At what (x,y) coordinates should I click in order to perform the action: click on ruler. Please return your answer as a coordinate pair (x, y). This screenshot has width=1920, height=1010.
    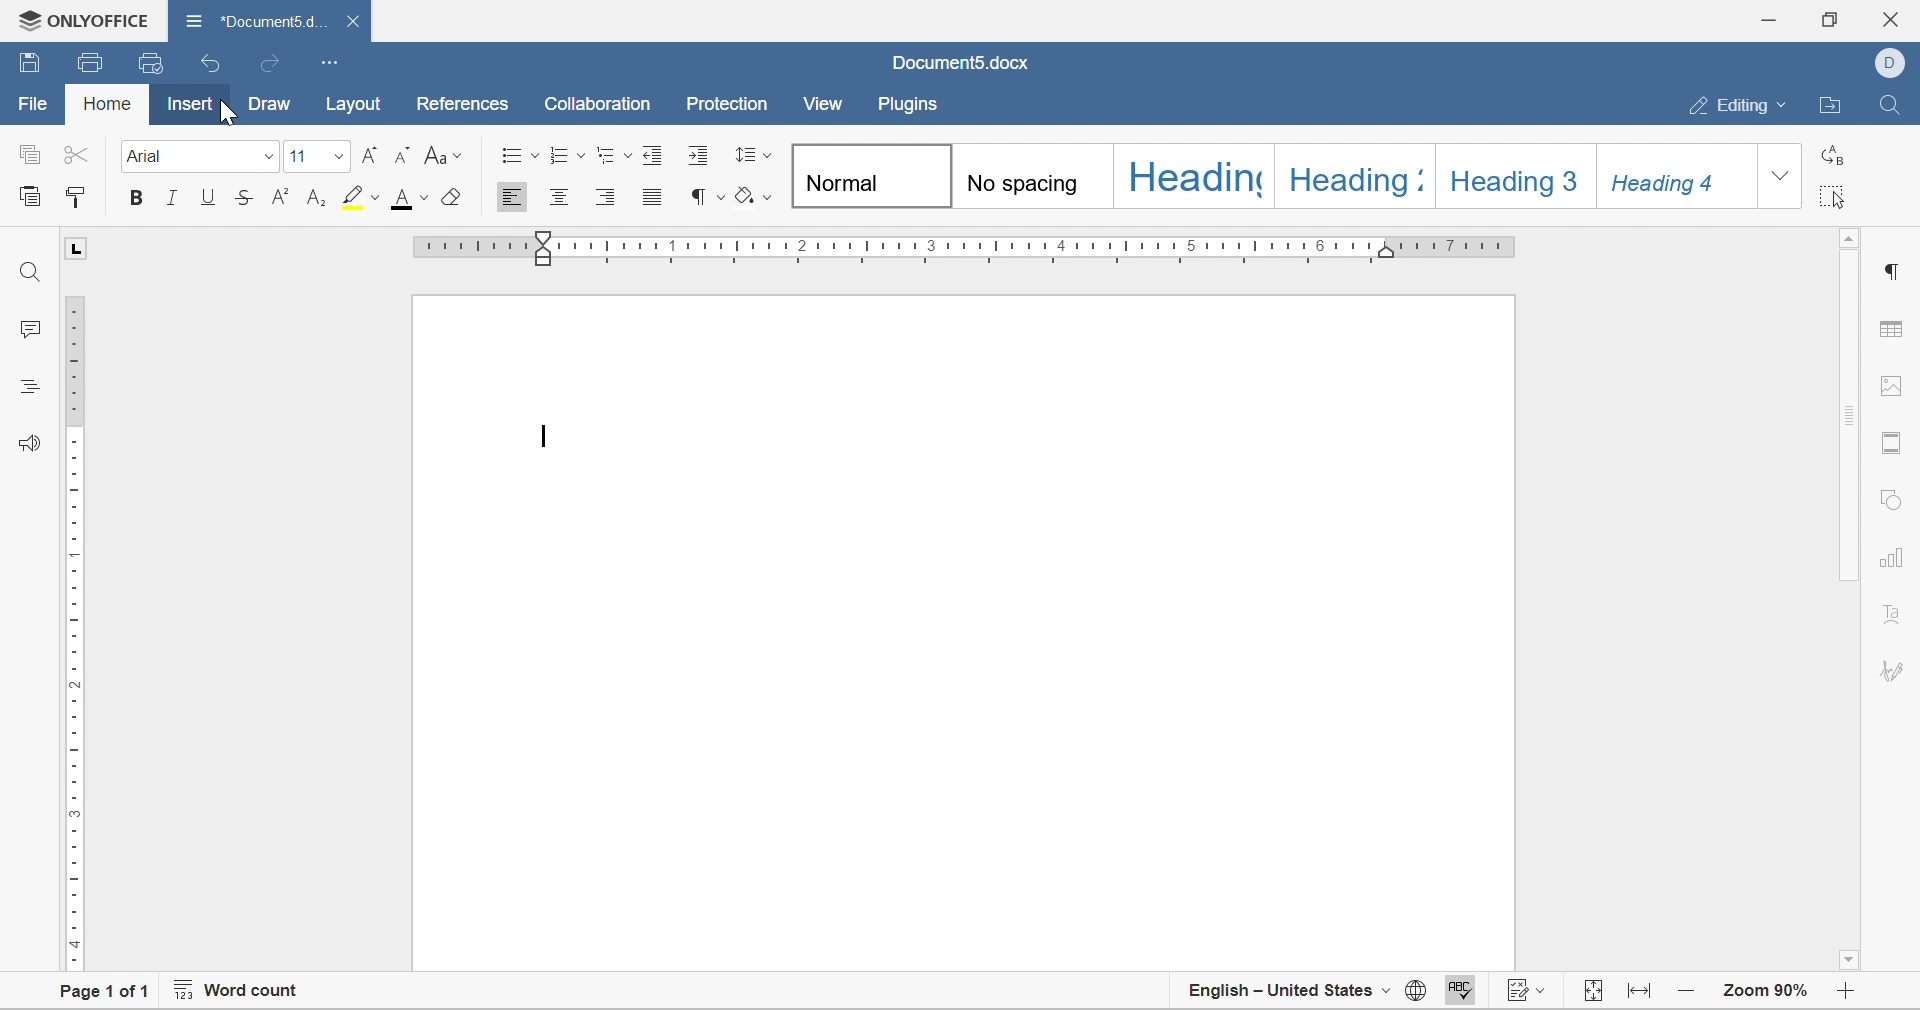
    Looking at the image, I should click on (74, 629).